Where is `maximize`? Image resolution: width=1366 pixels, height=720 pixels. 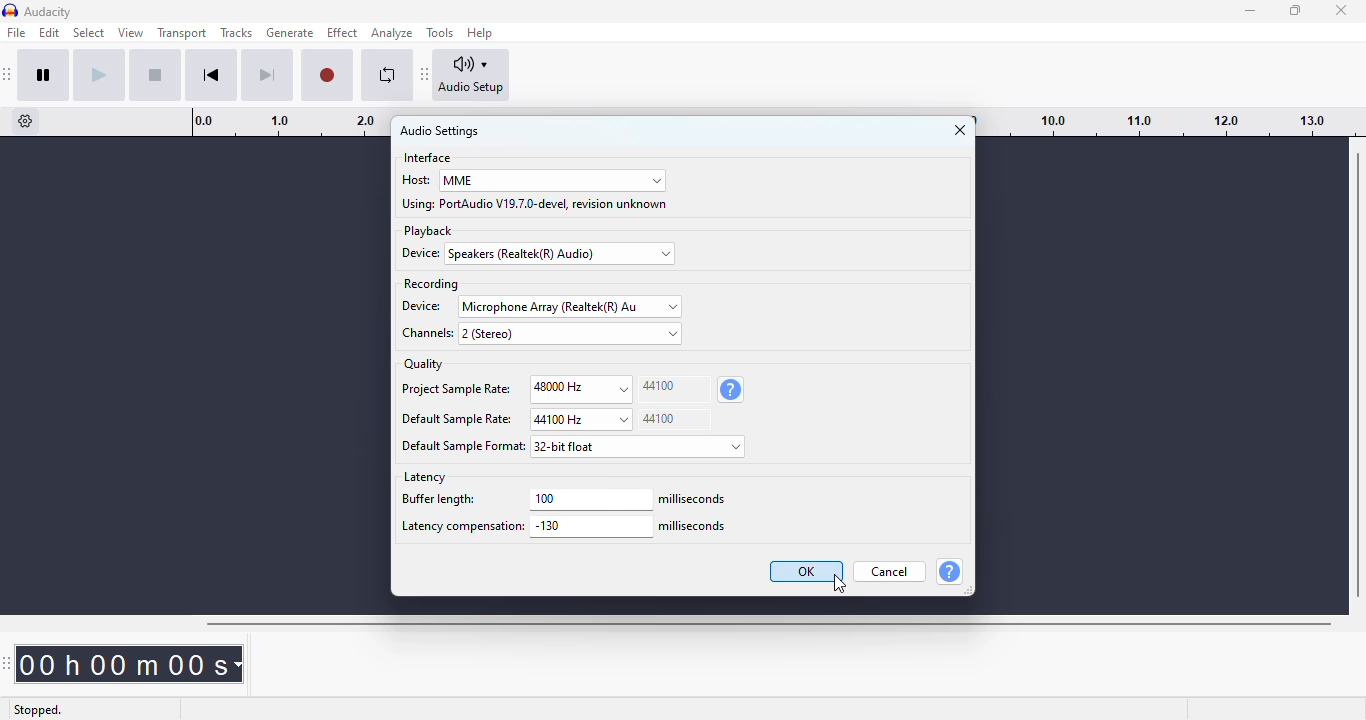
maximize is located at coordinates (1295, 9).